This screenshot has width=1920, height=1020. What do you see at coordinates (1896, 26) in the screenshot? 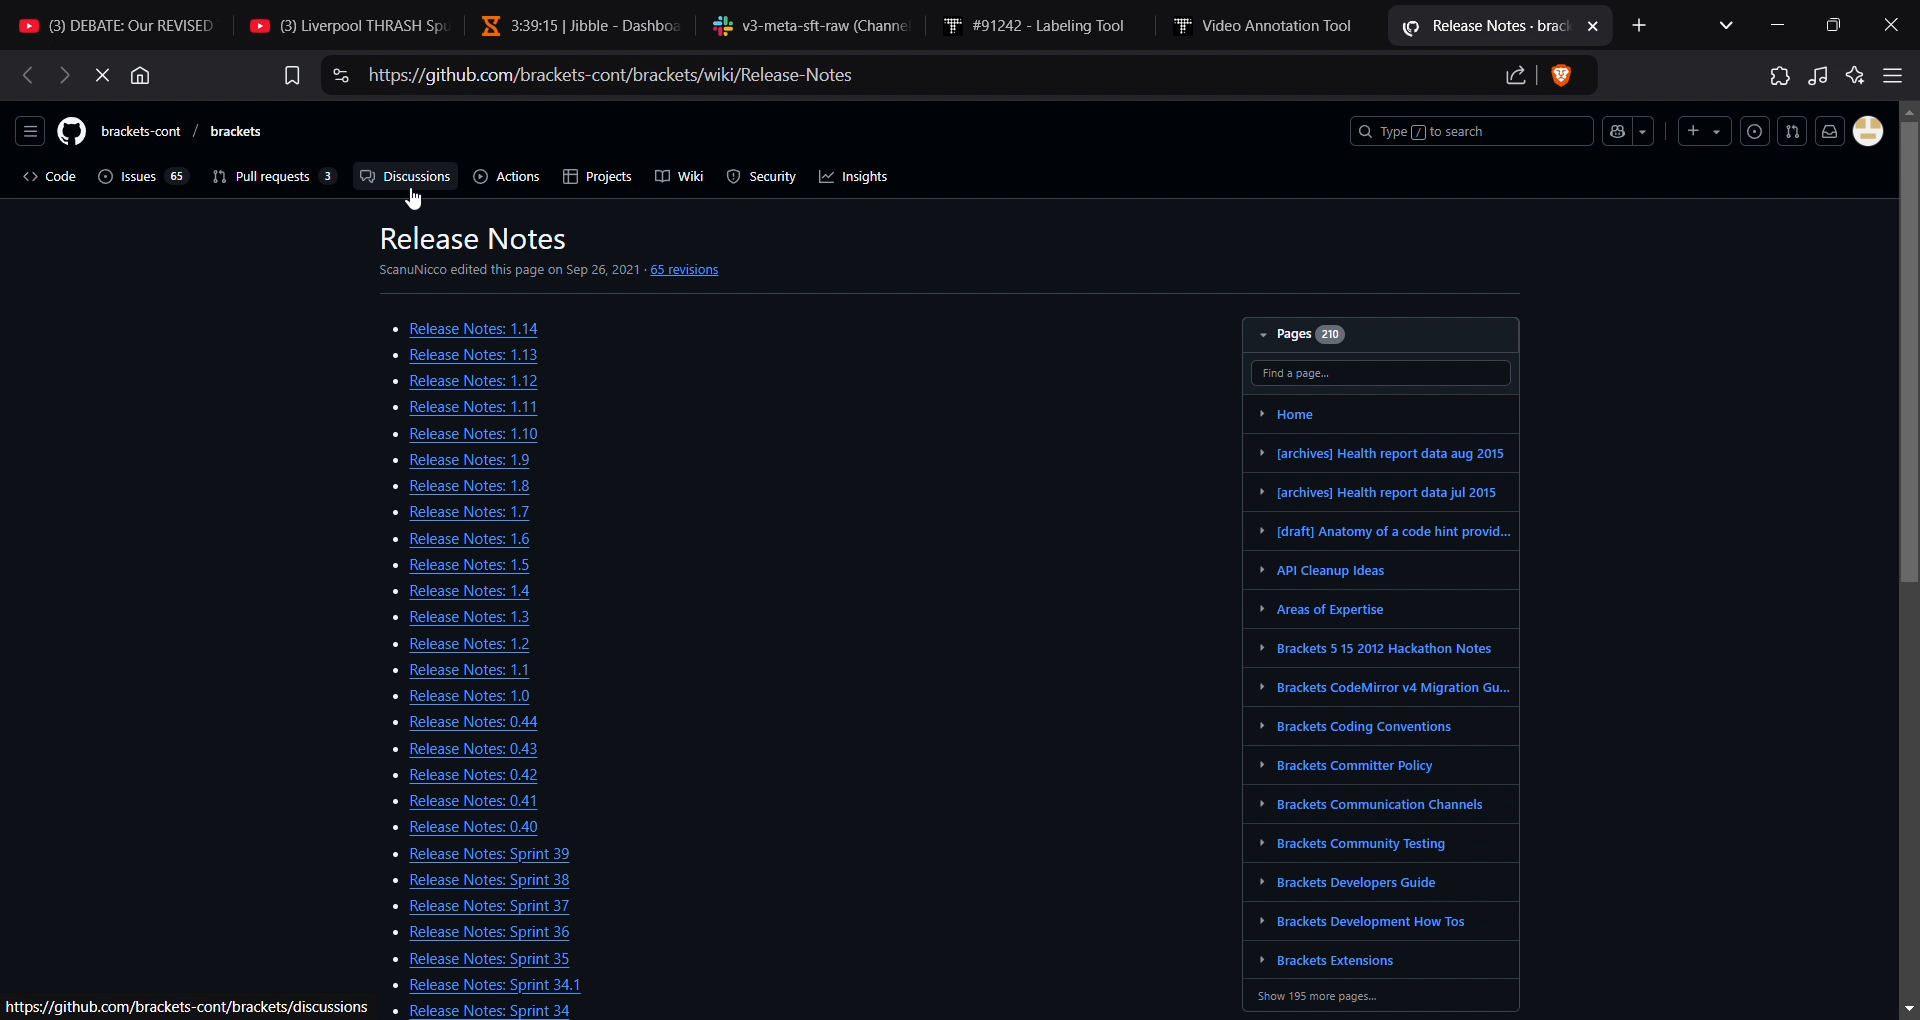
I see `close` at bounding box center [1896, 26].